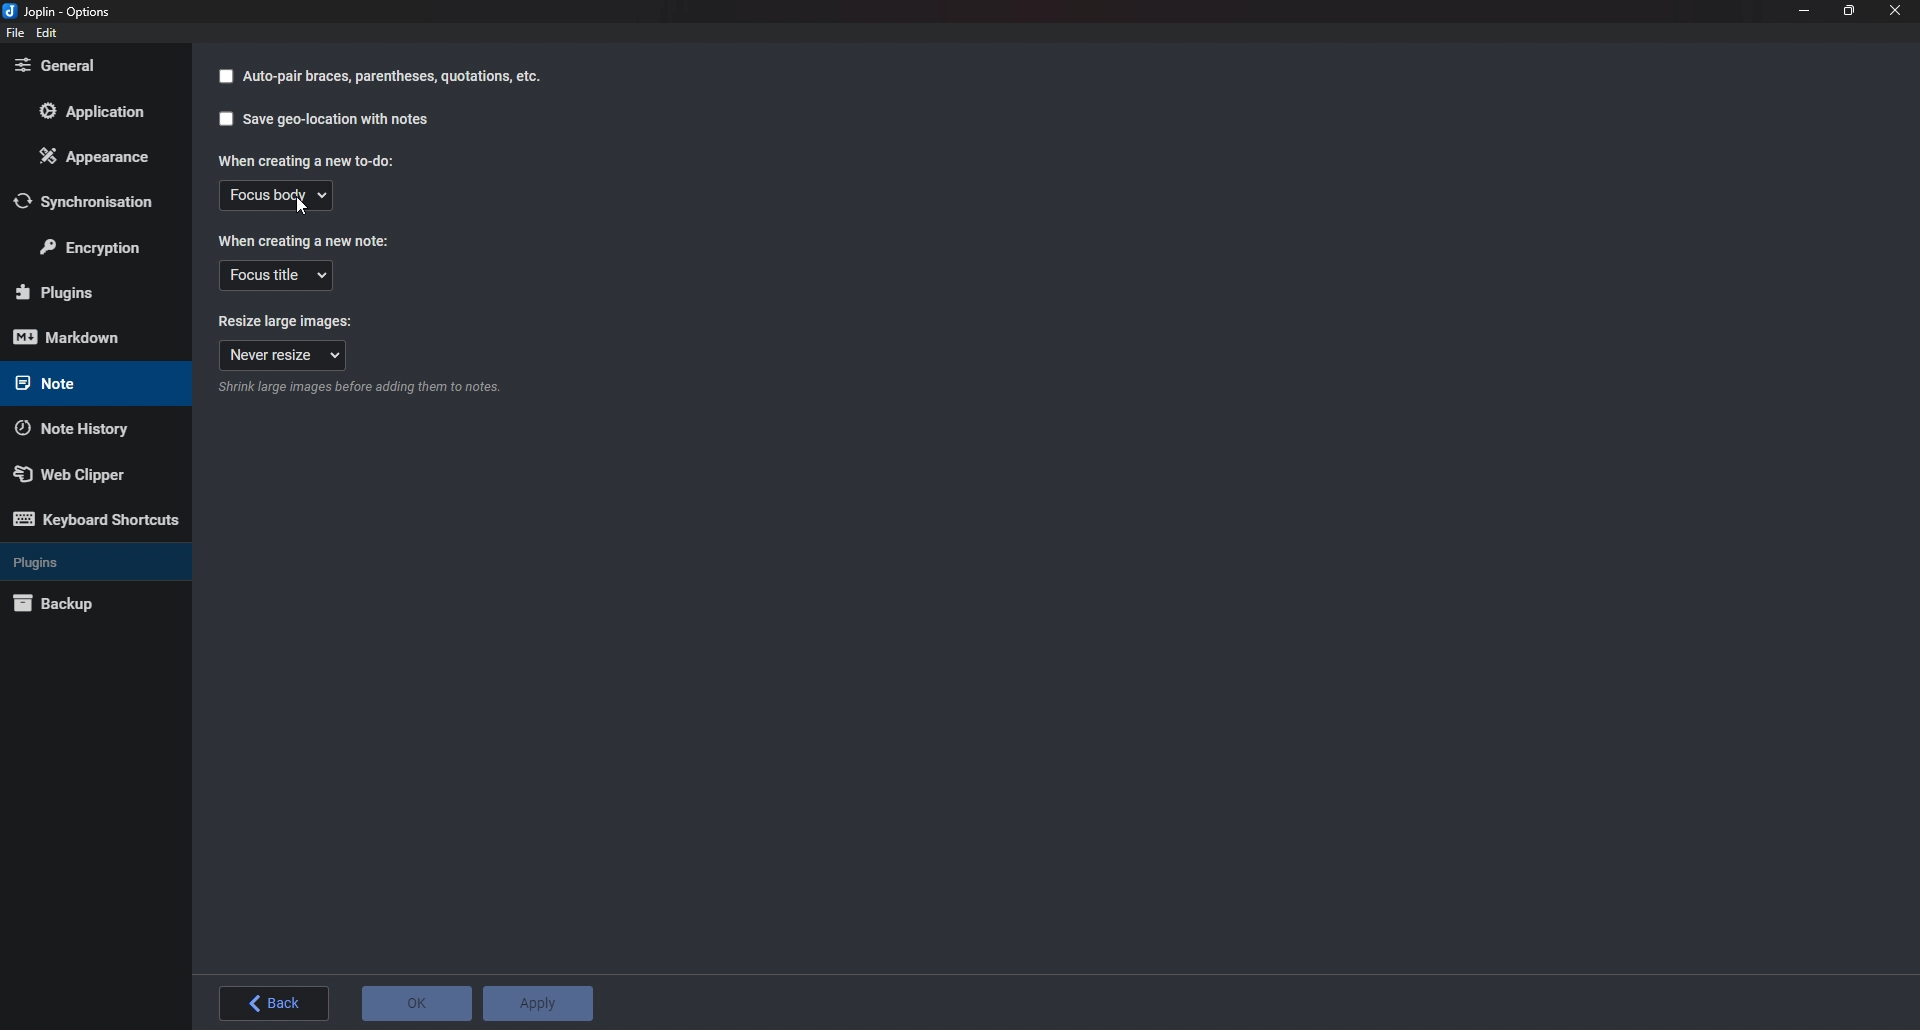 The height and width of the screenshot is (1030, 1920). What do you see at coordinates (93, 471) in the screenshot?
I see `Web Clipper` at bounding box center [93, 471].